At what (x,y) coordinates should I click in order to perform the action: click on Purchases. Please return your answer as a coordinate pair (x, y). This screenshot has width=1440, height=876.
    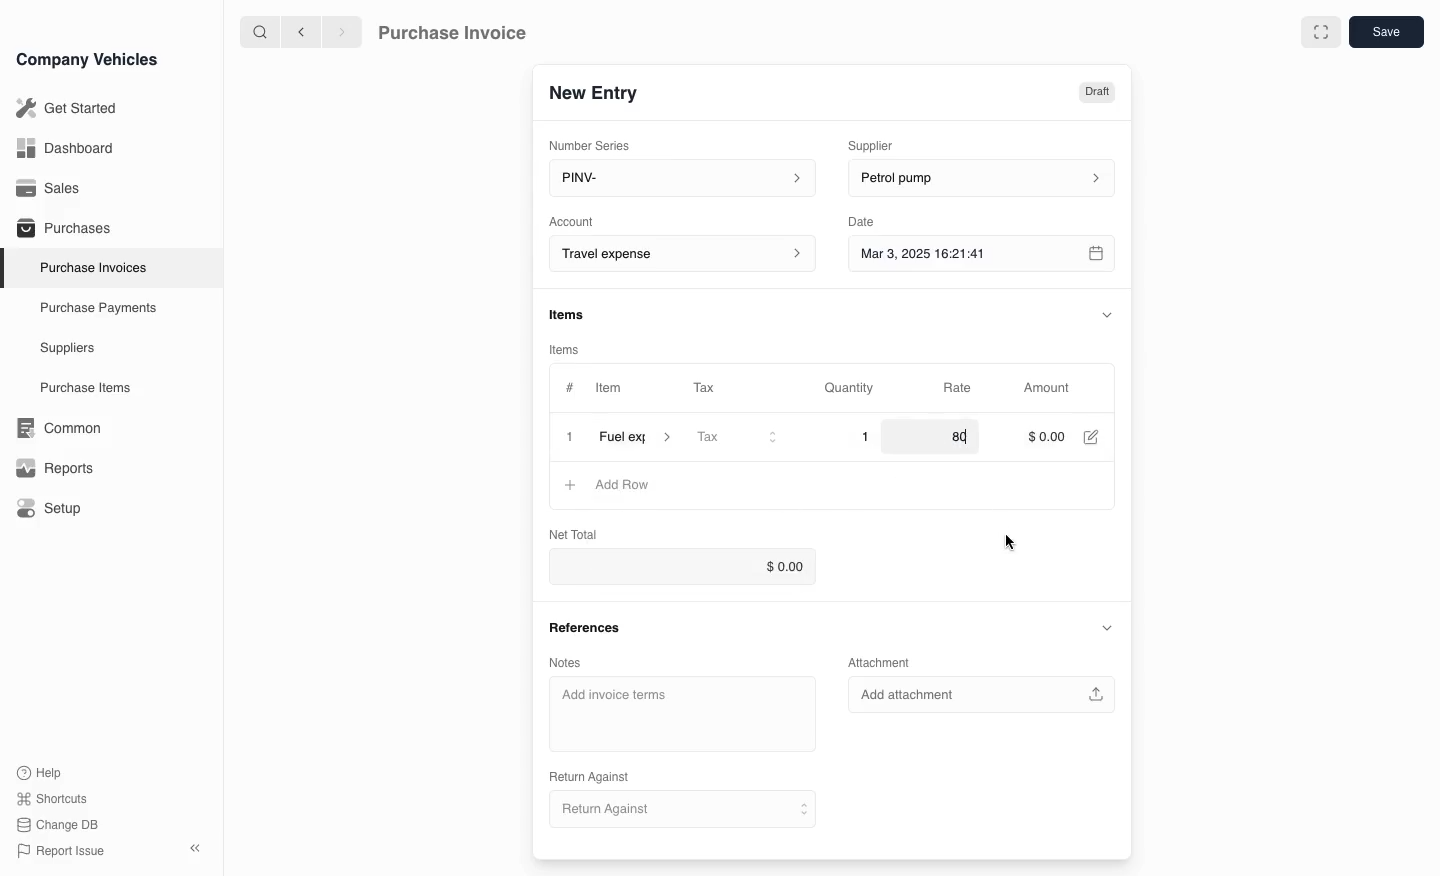
    Looking at the image, I should click on (59, 230).